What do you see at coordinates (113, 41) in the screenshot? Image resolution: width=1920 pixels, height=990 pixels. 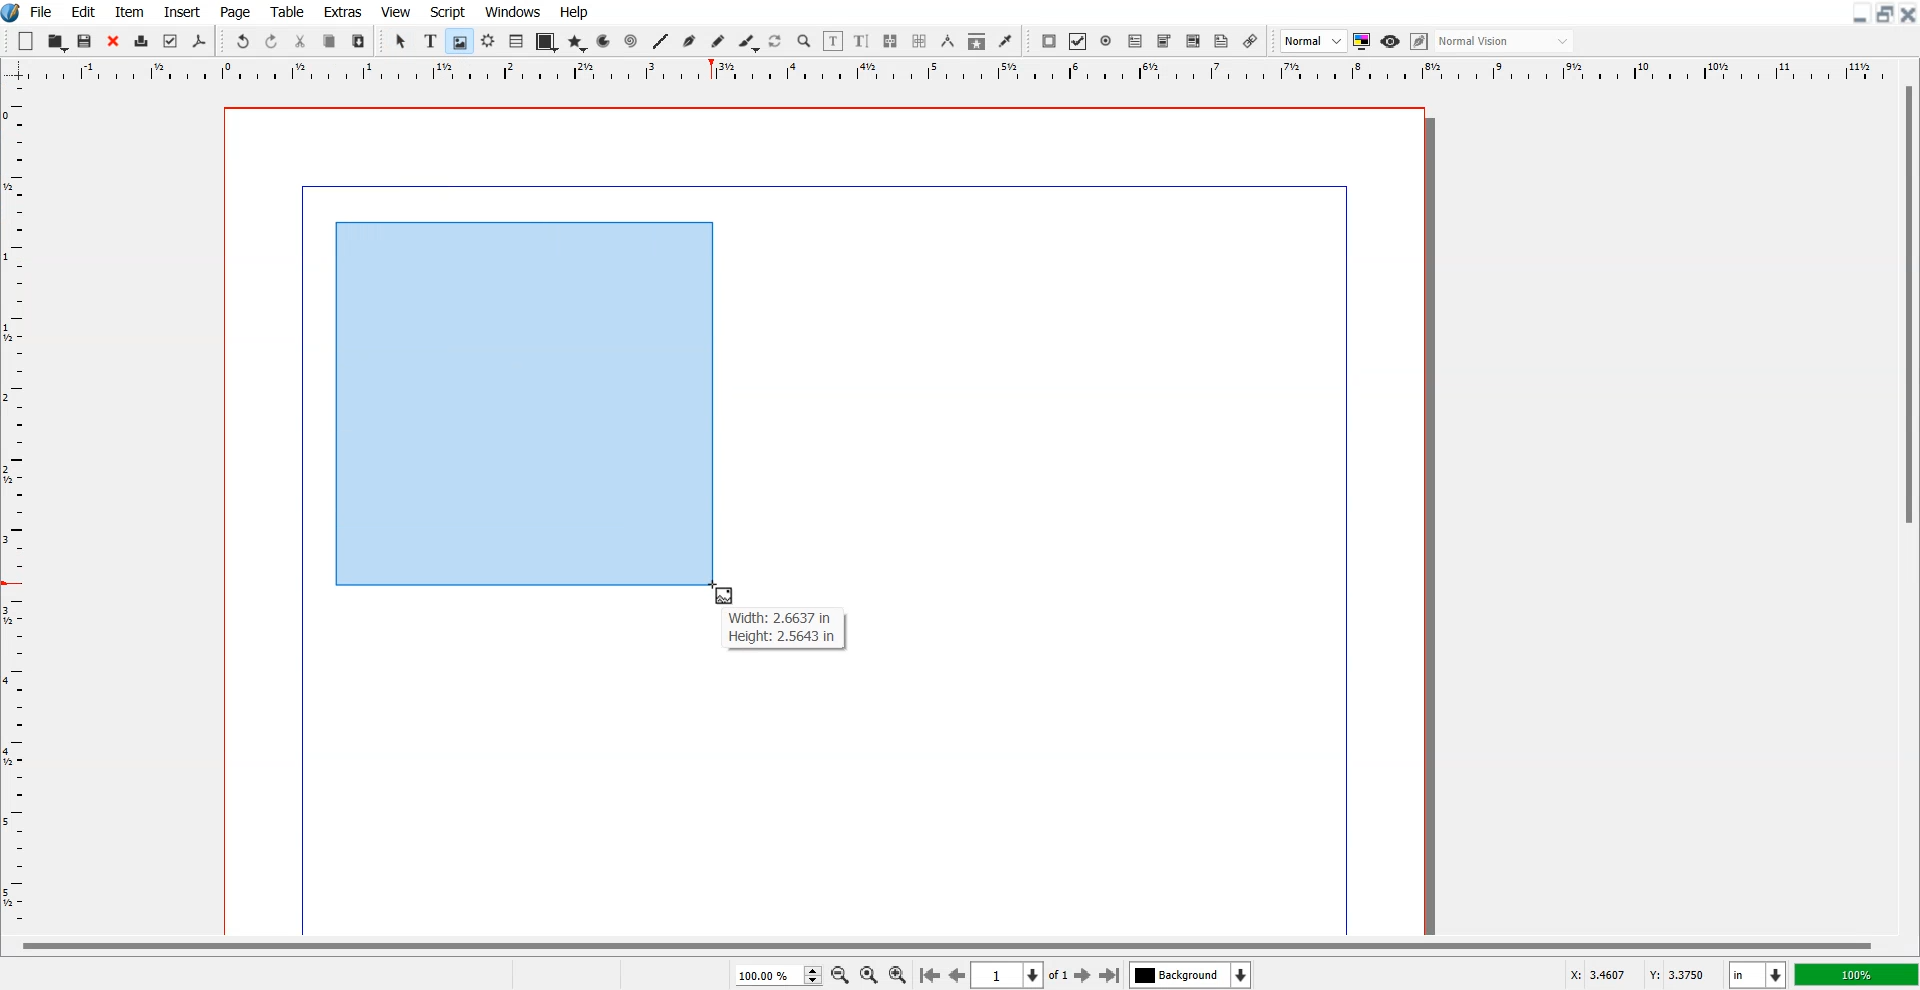 I see `Close` at bounding box center [113, 41].